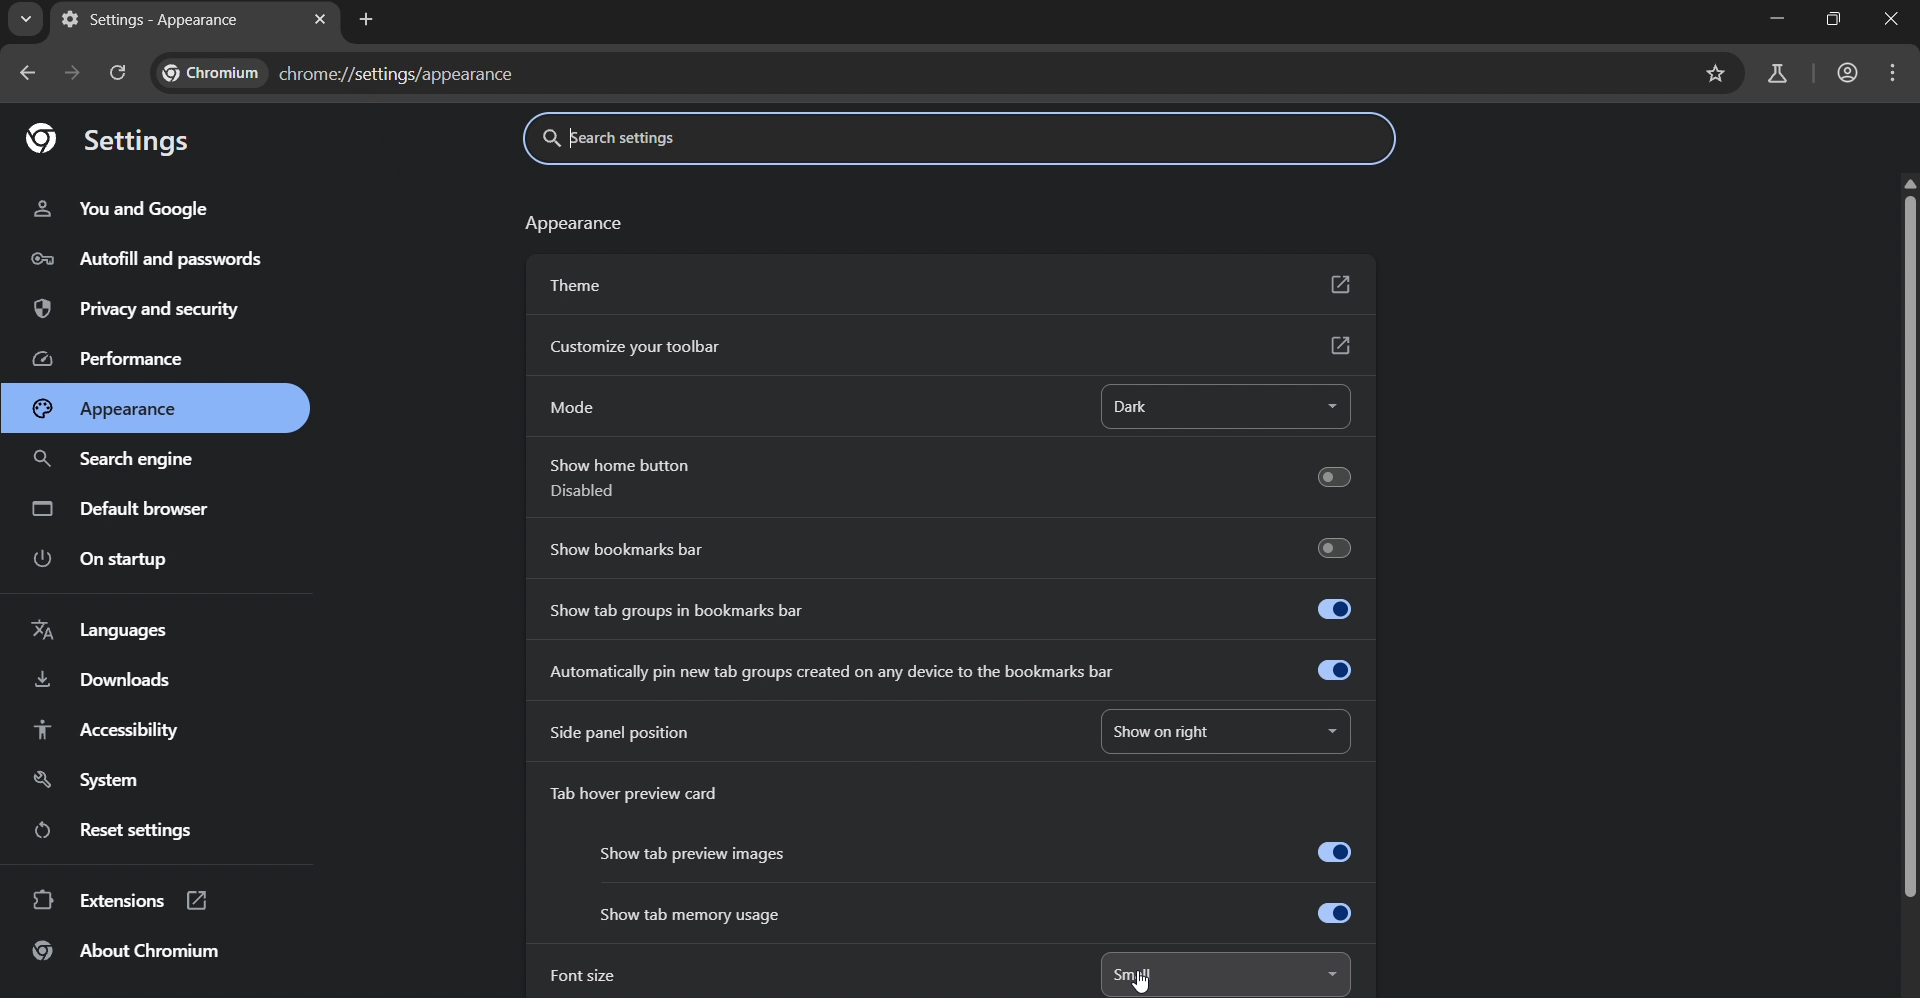 This screenshot has width=1920, height=998. Describe the element at coordinates (949, 347) in the screenshot. I see `customize toolbar` at that location.